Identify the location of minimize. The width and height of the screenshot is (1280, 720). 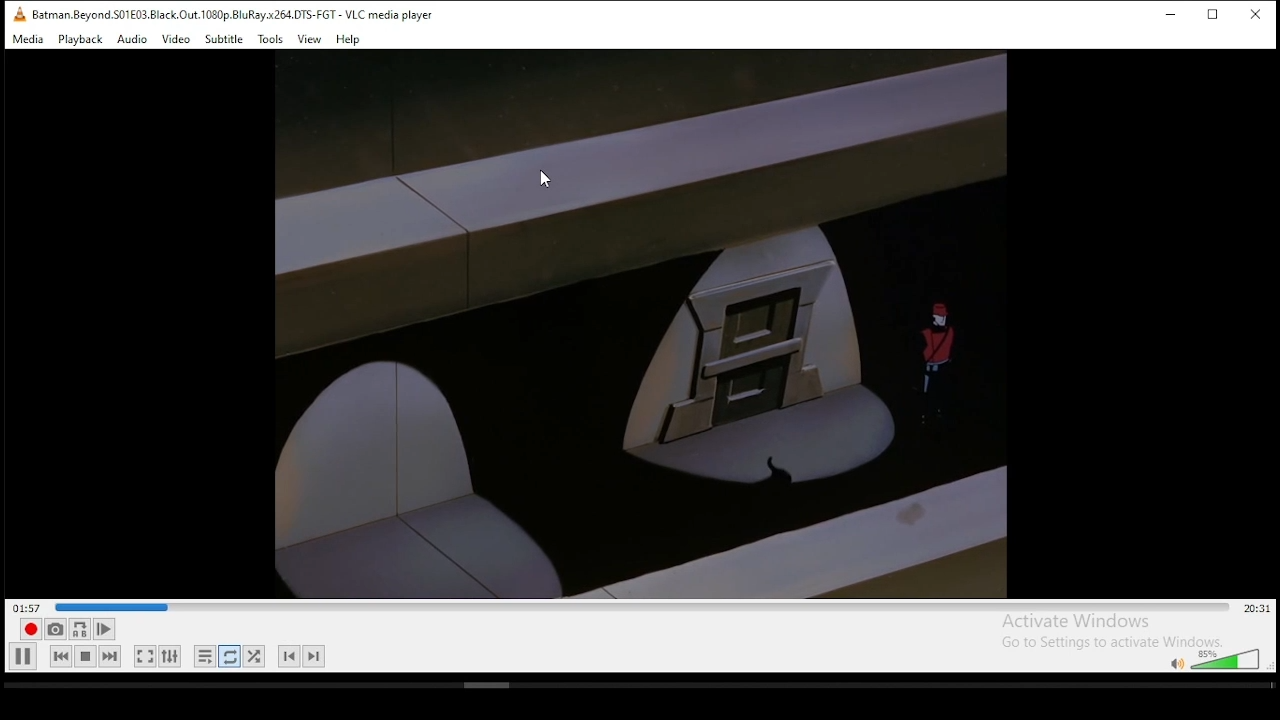
(1168, 16).